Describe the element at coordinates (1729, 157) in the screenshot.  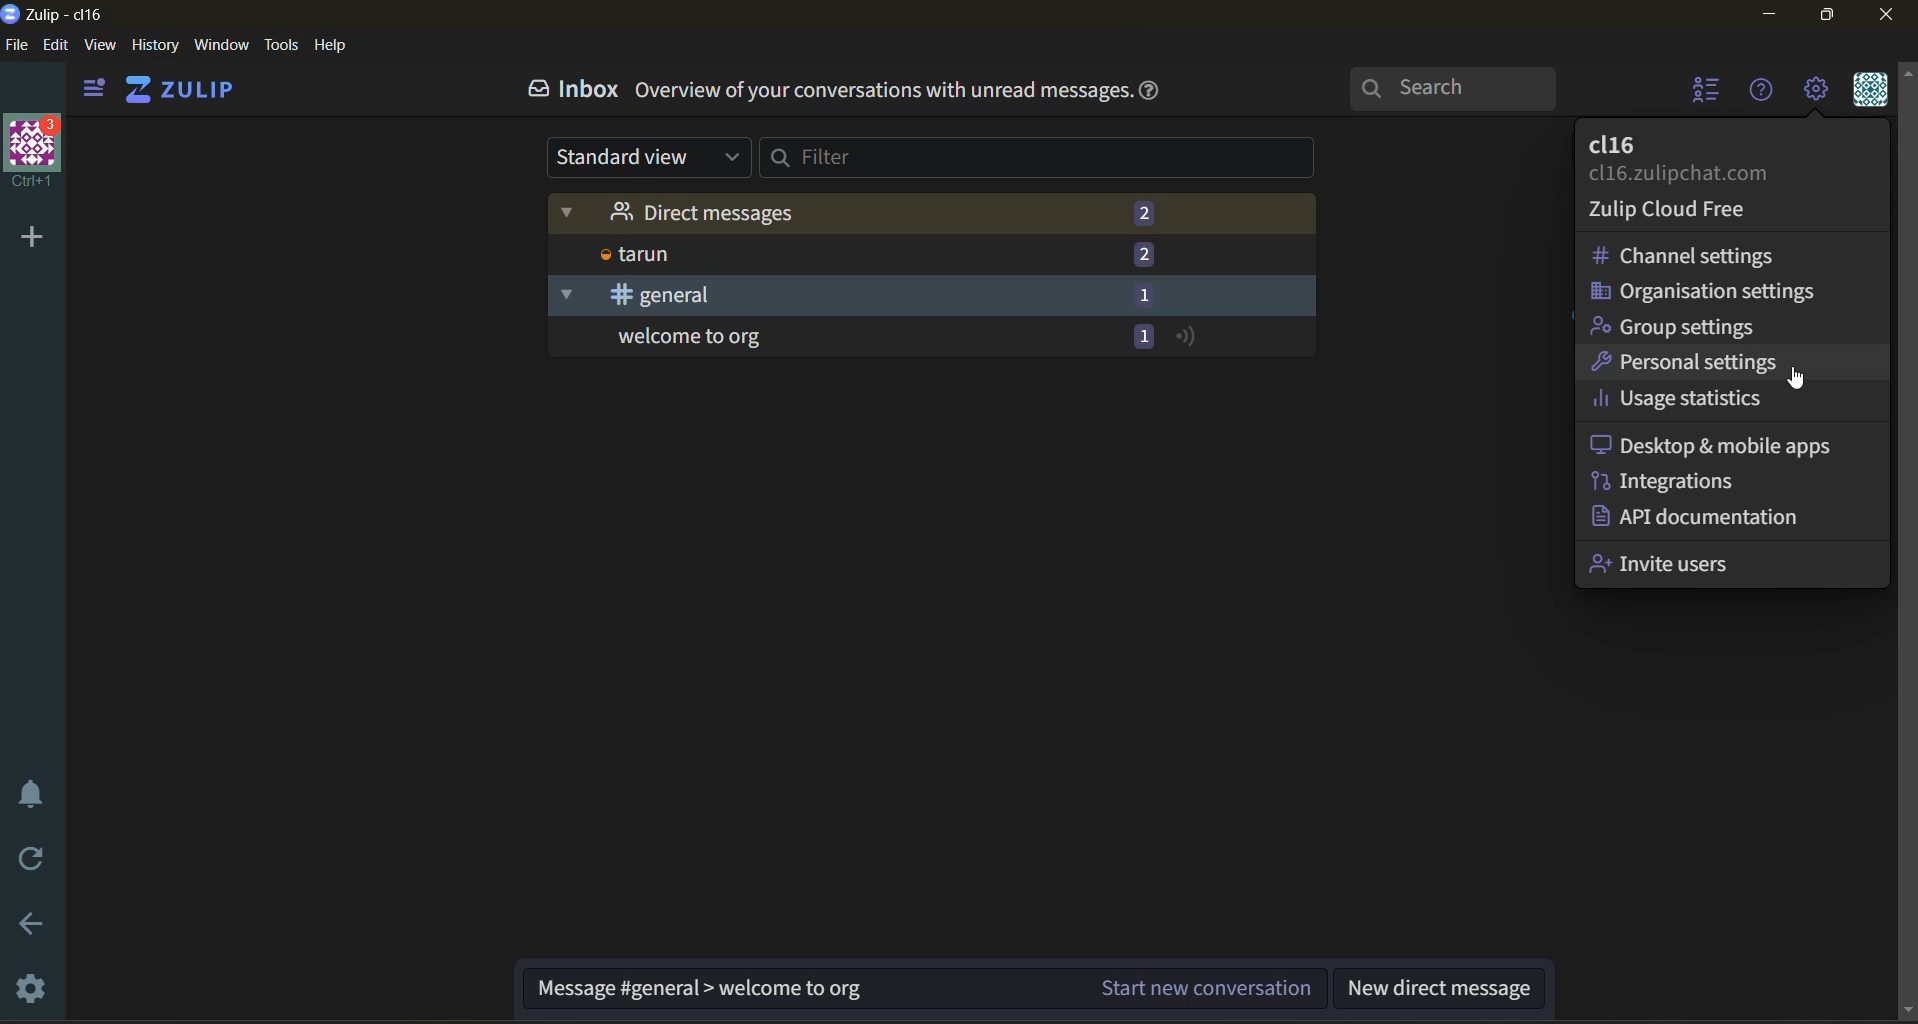
I see `profile` at that location.